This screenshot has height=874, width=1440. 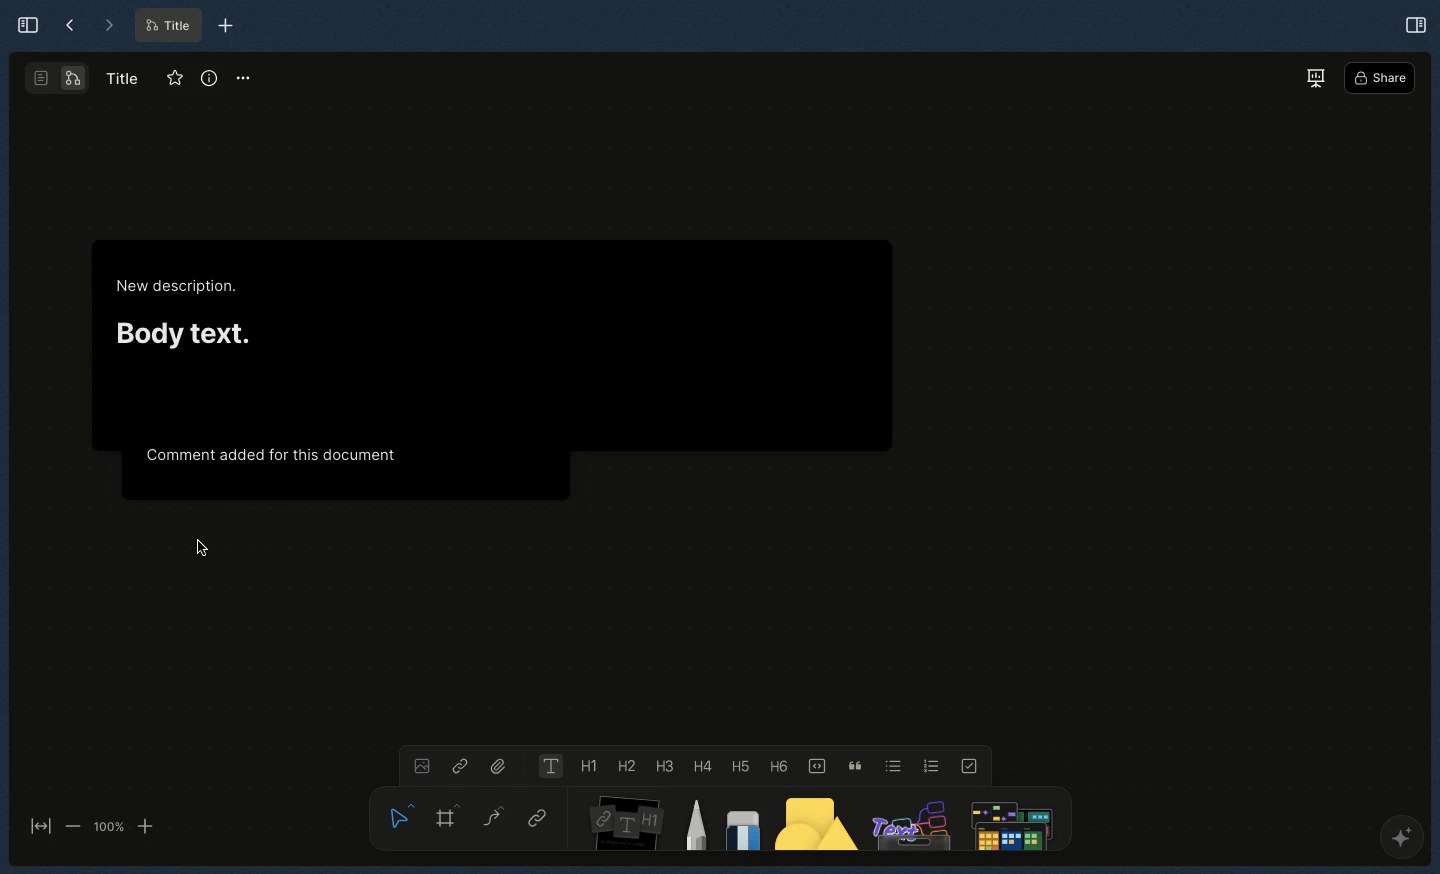 I want to click on Link, so click(x=538, y=820).